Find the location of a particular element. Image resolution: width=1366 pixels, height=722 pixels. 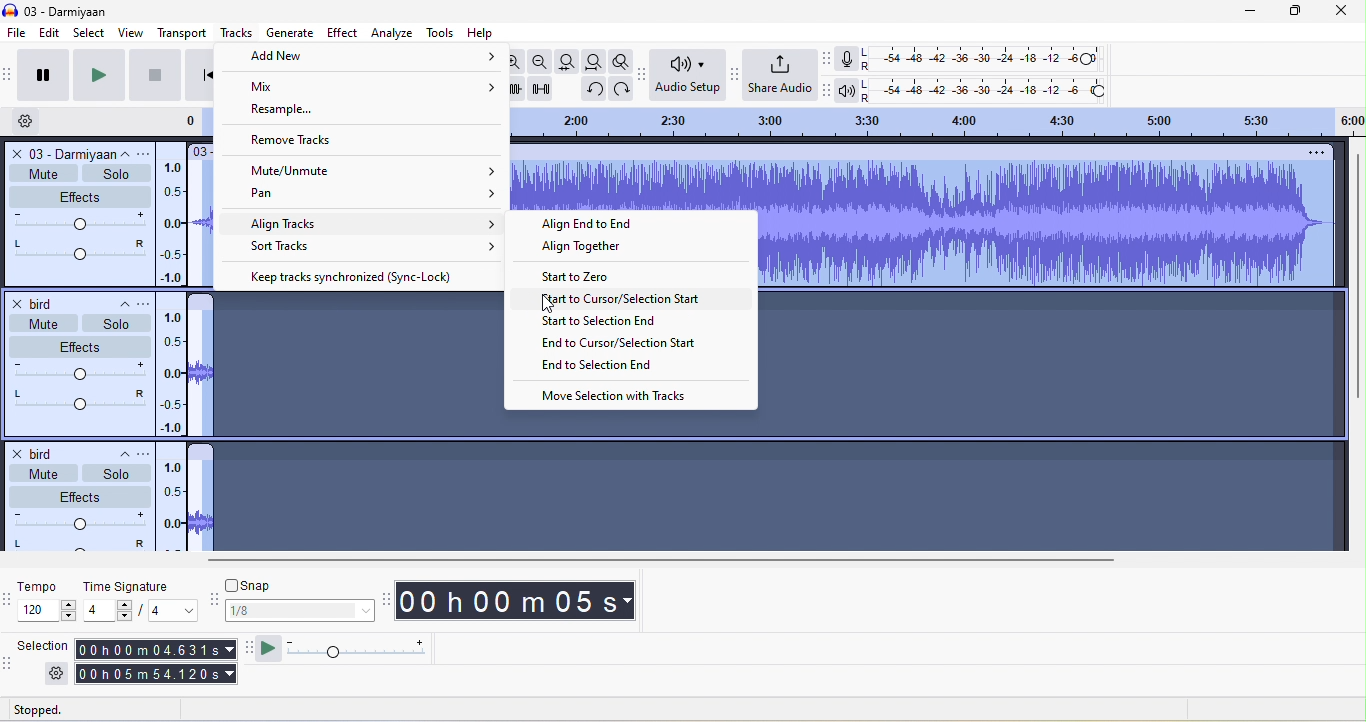

value is located at coordinates (108, 612).